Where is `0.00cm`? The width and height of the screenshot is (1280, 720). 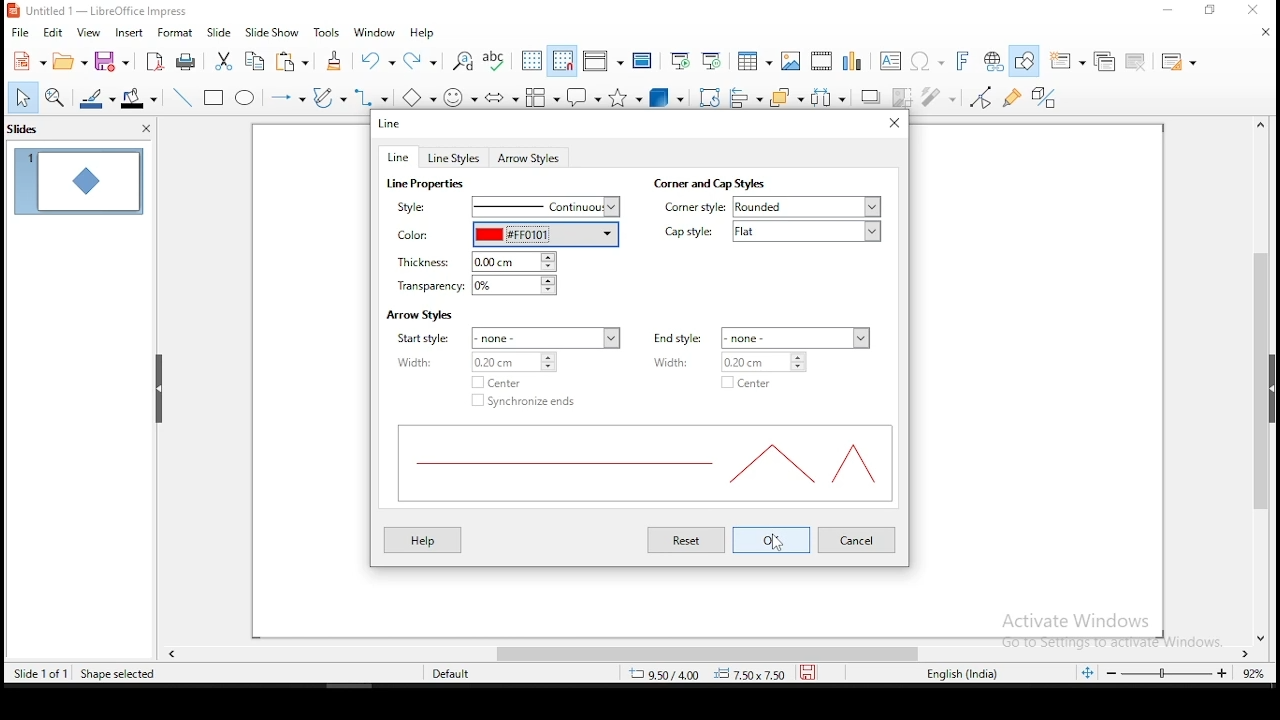 0.00cm is located at coordinates (514, 260).